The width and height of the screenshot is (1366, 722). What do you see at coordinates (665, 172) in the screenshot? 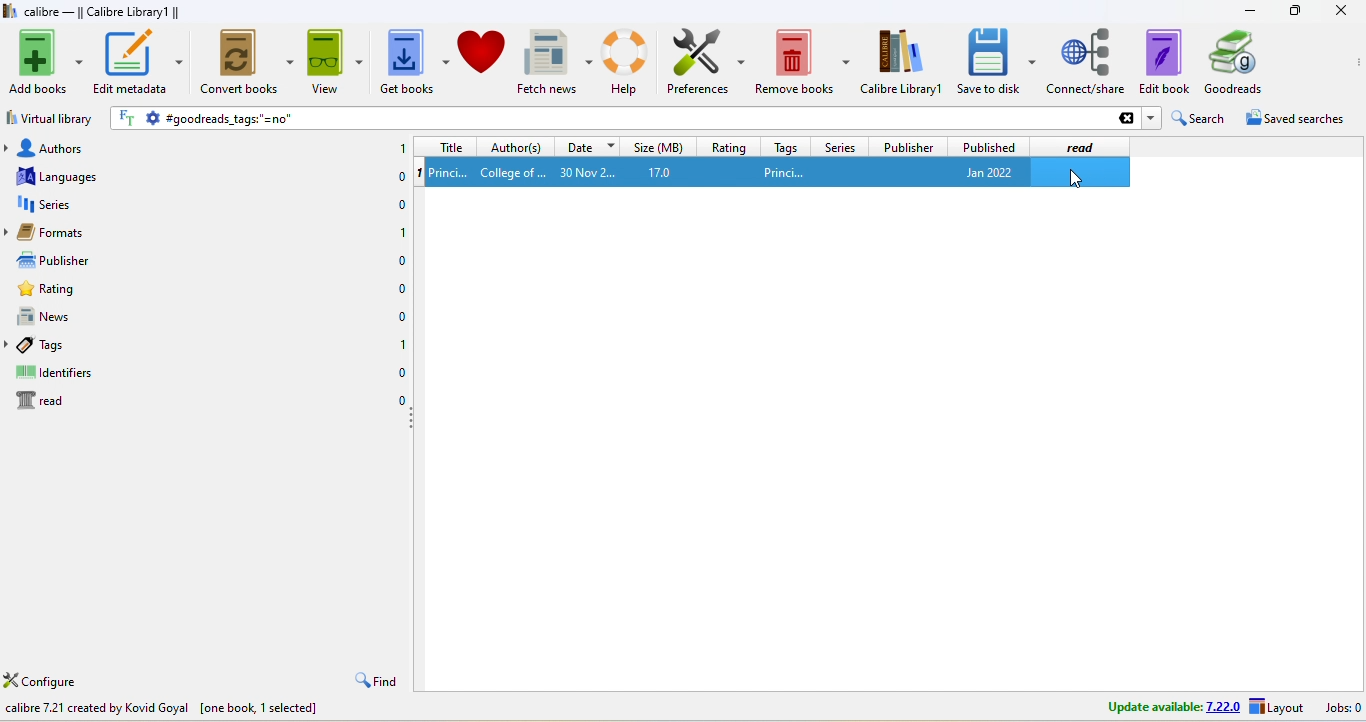
I see `17.0` at bounding box center [665, 172].